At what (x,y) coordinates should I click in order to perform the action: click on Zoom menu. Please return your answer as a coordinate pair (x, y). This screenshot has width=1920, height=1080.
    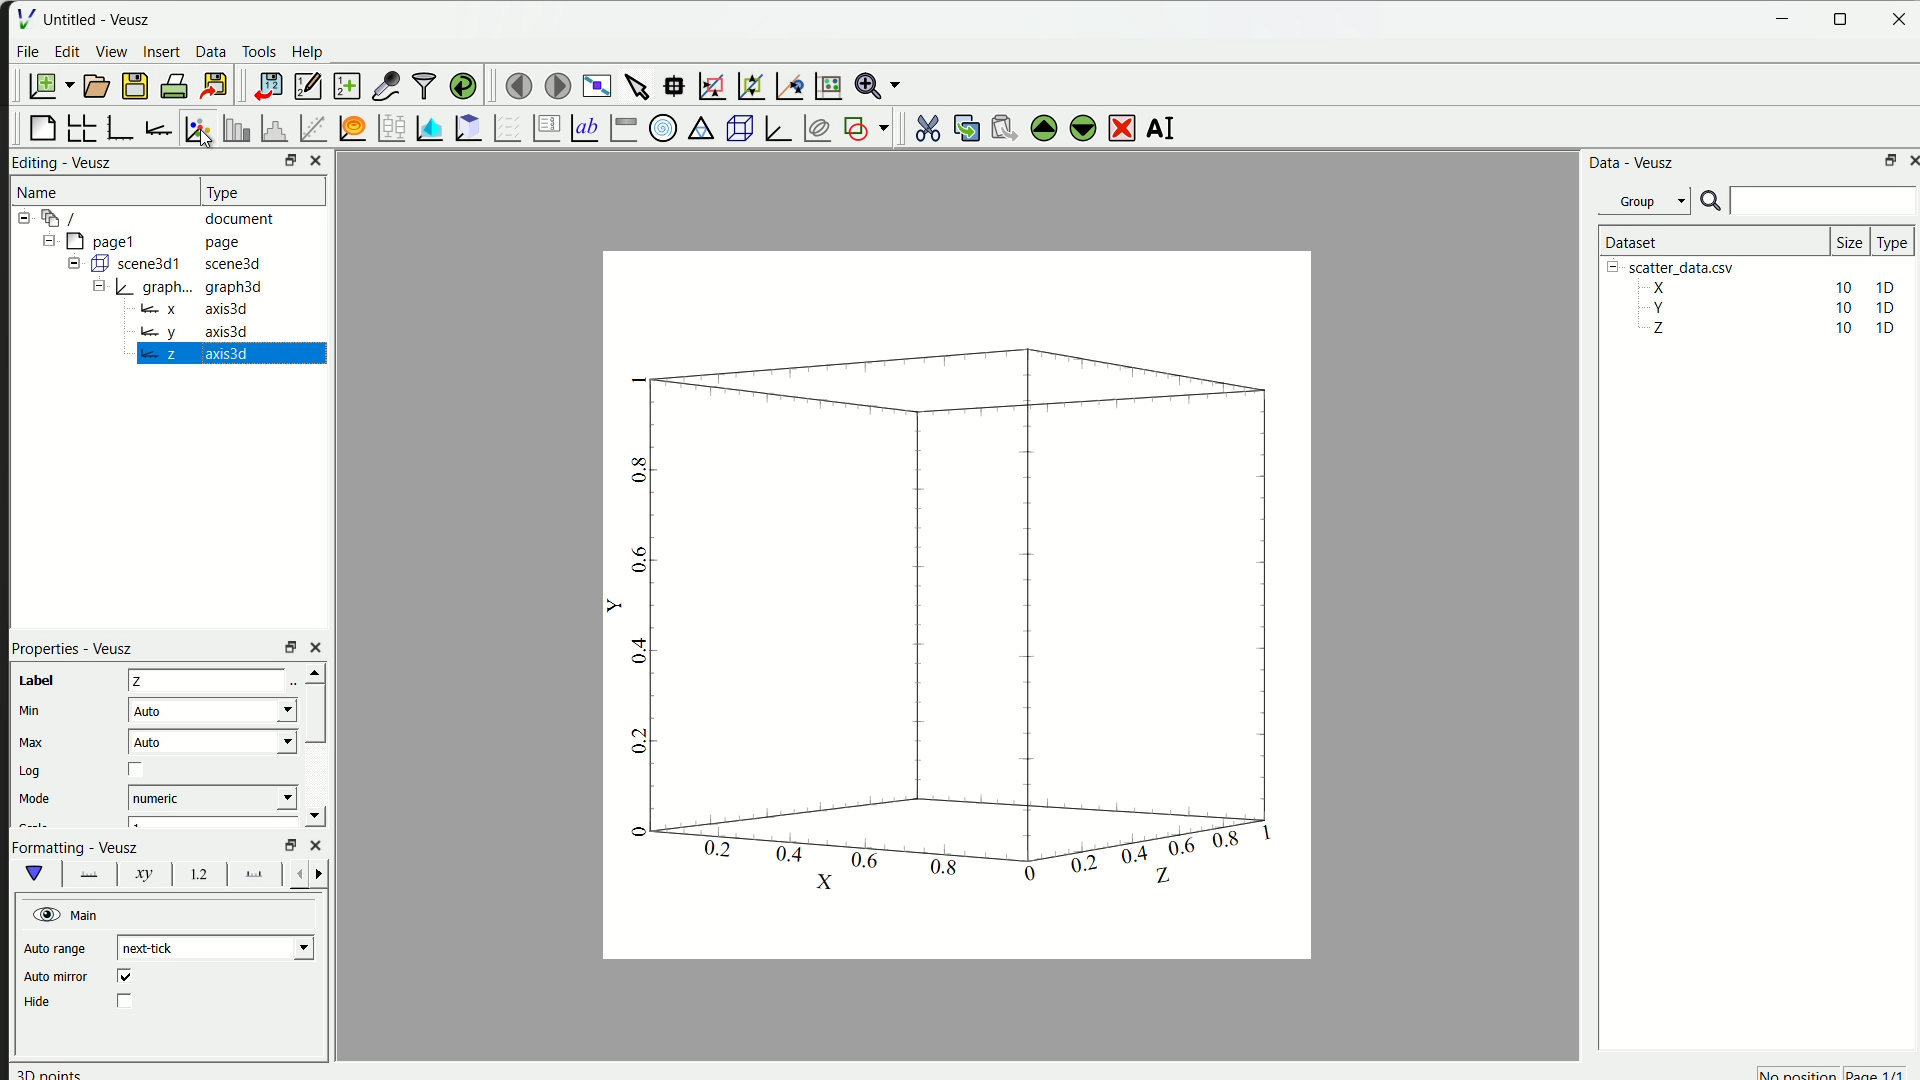
    Looking at the image, I should click on (876, 85).